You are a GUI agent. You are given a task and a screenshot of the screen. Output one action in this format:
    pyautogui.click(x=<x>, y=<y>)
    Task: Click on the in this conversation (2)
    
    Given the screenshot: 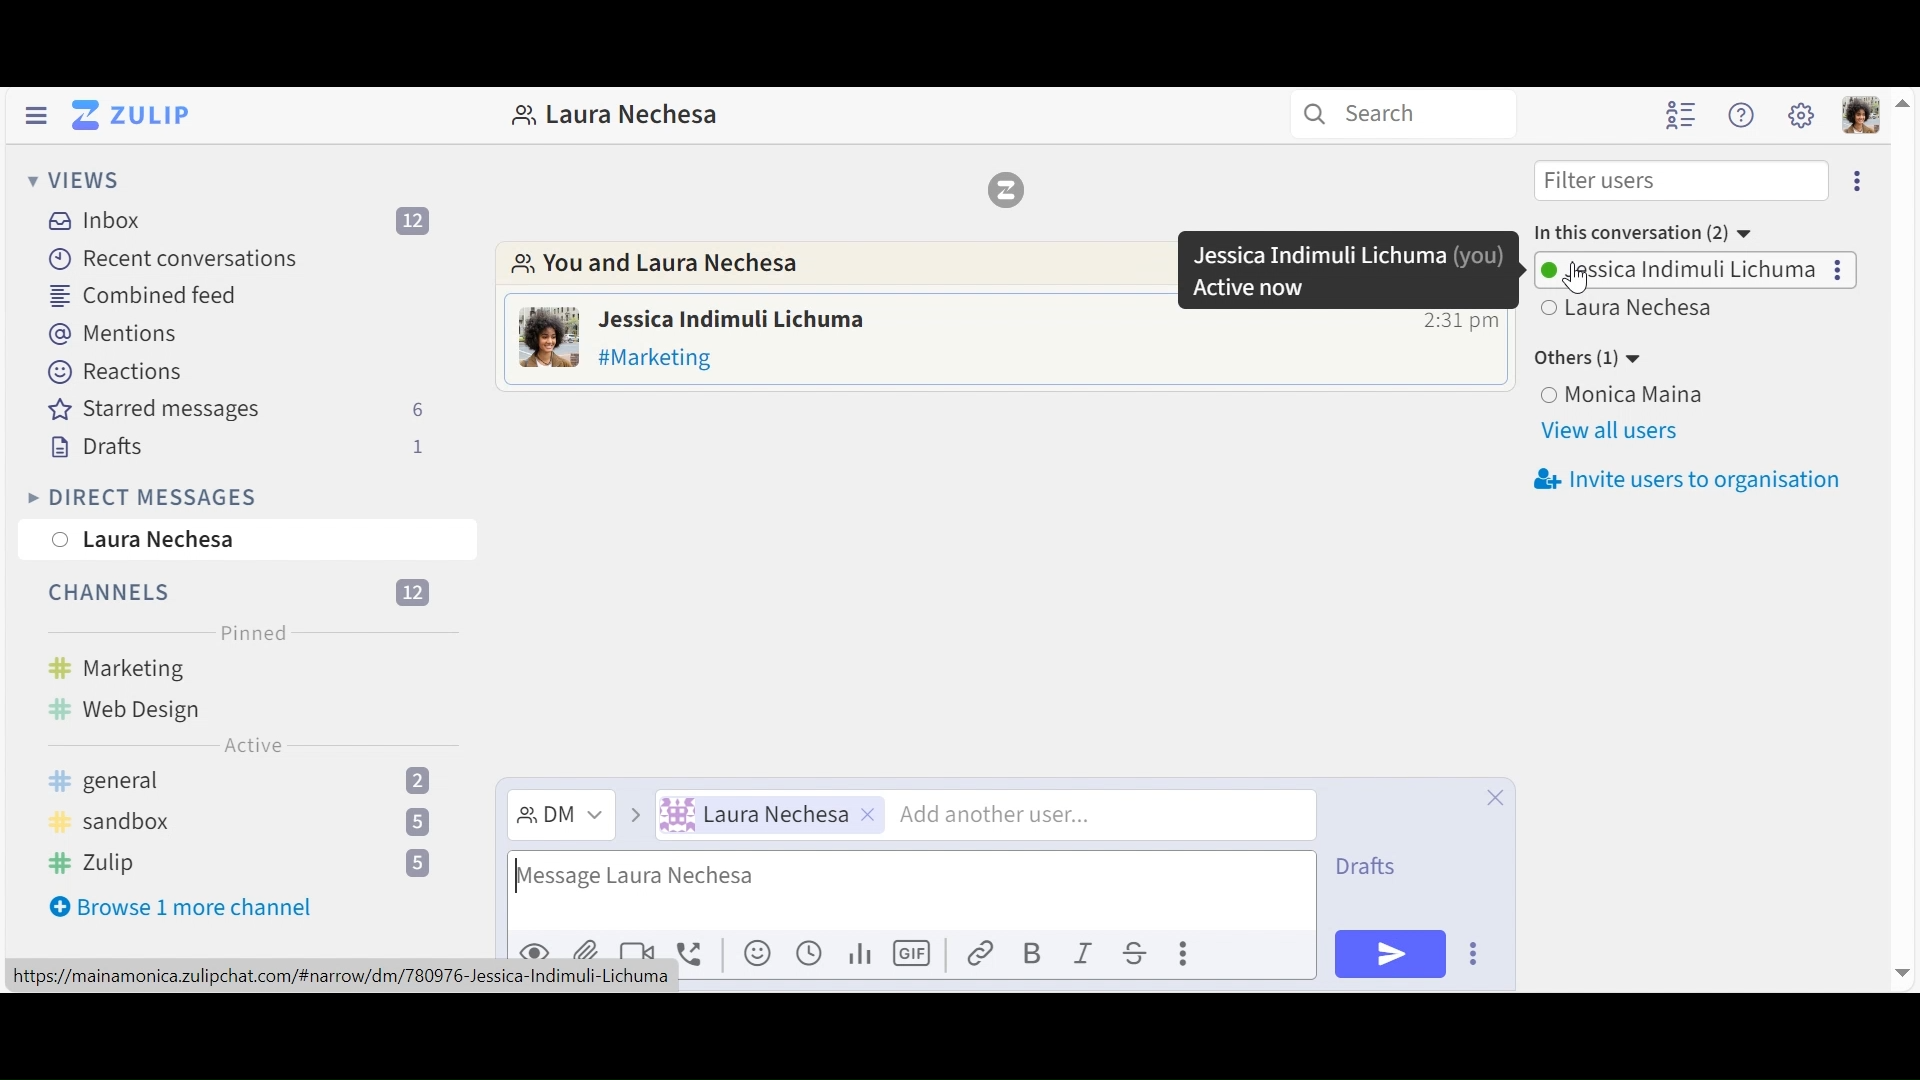 What is the action you would take?
    pyautogui.click(x=1644, y=231)
    